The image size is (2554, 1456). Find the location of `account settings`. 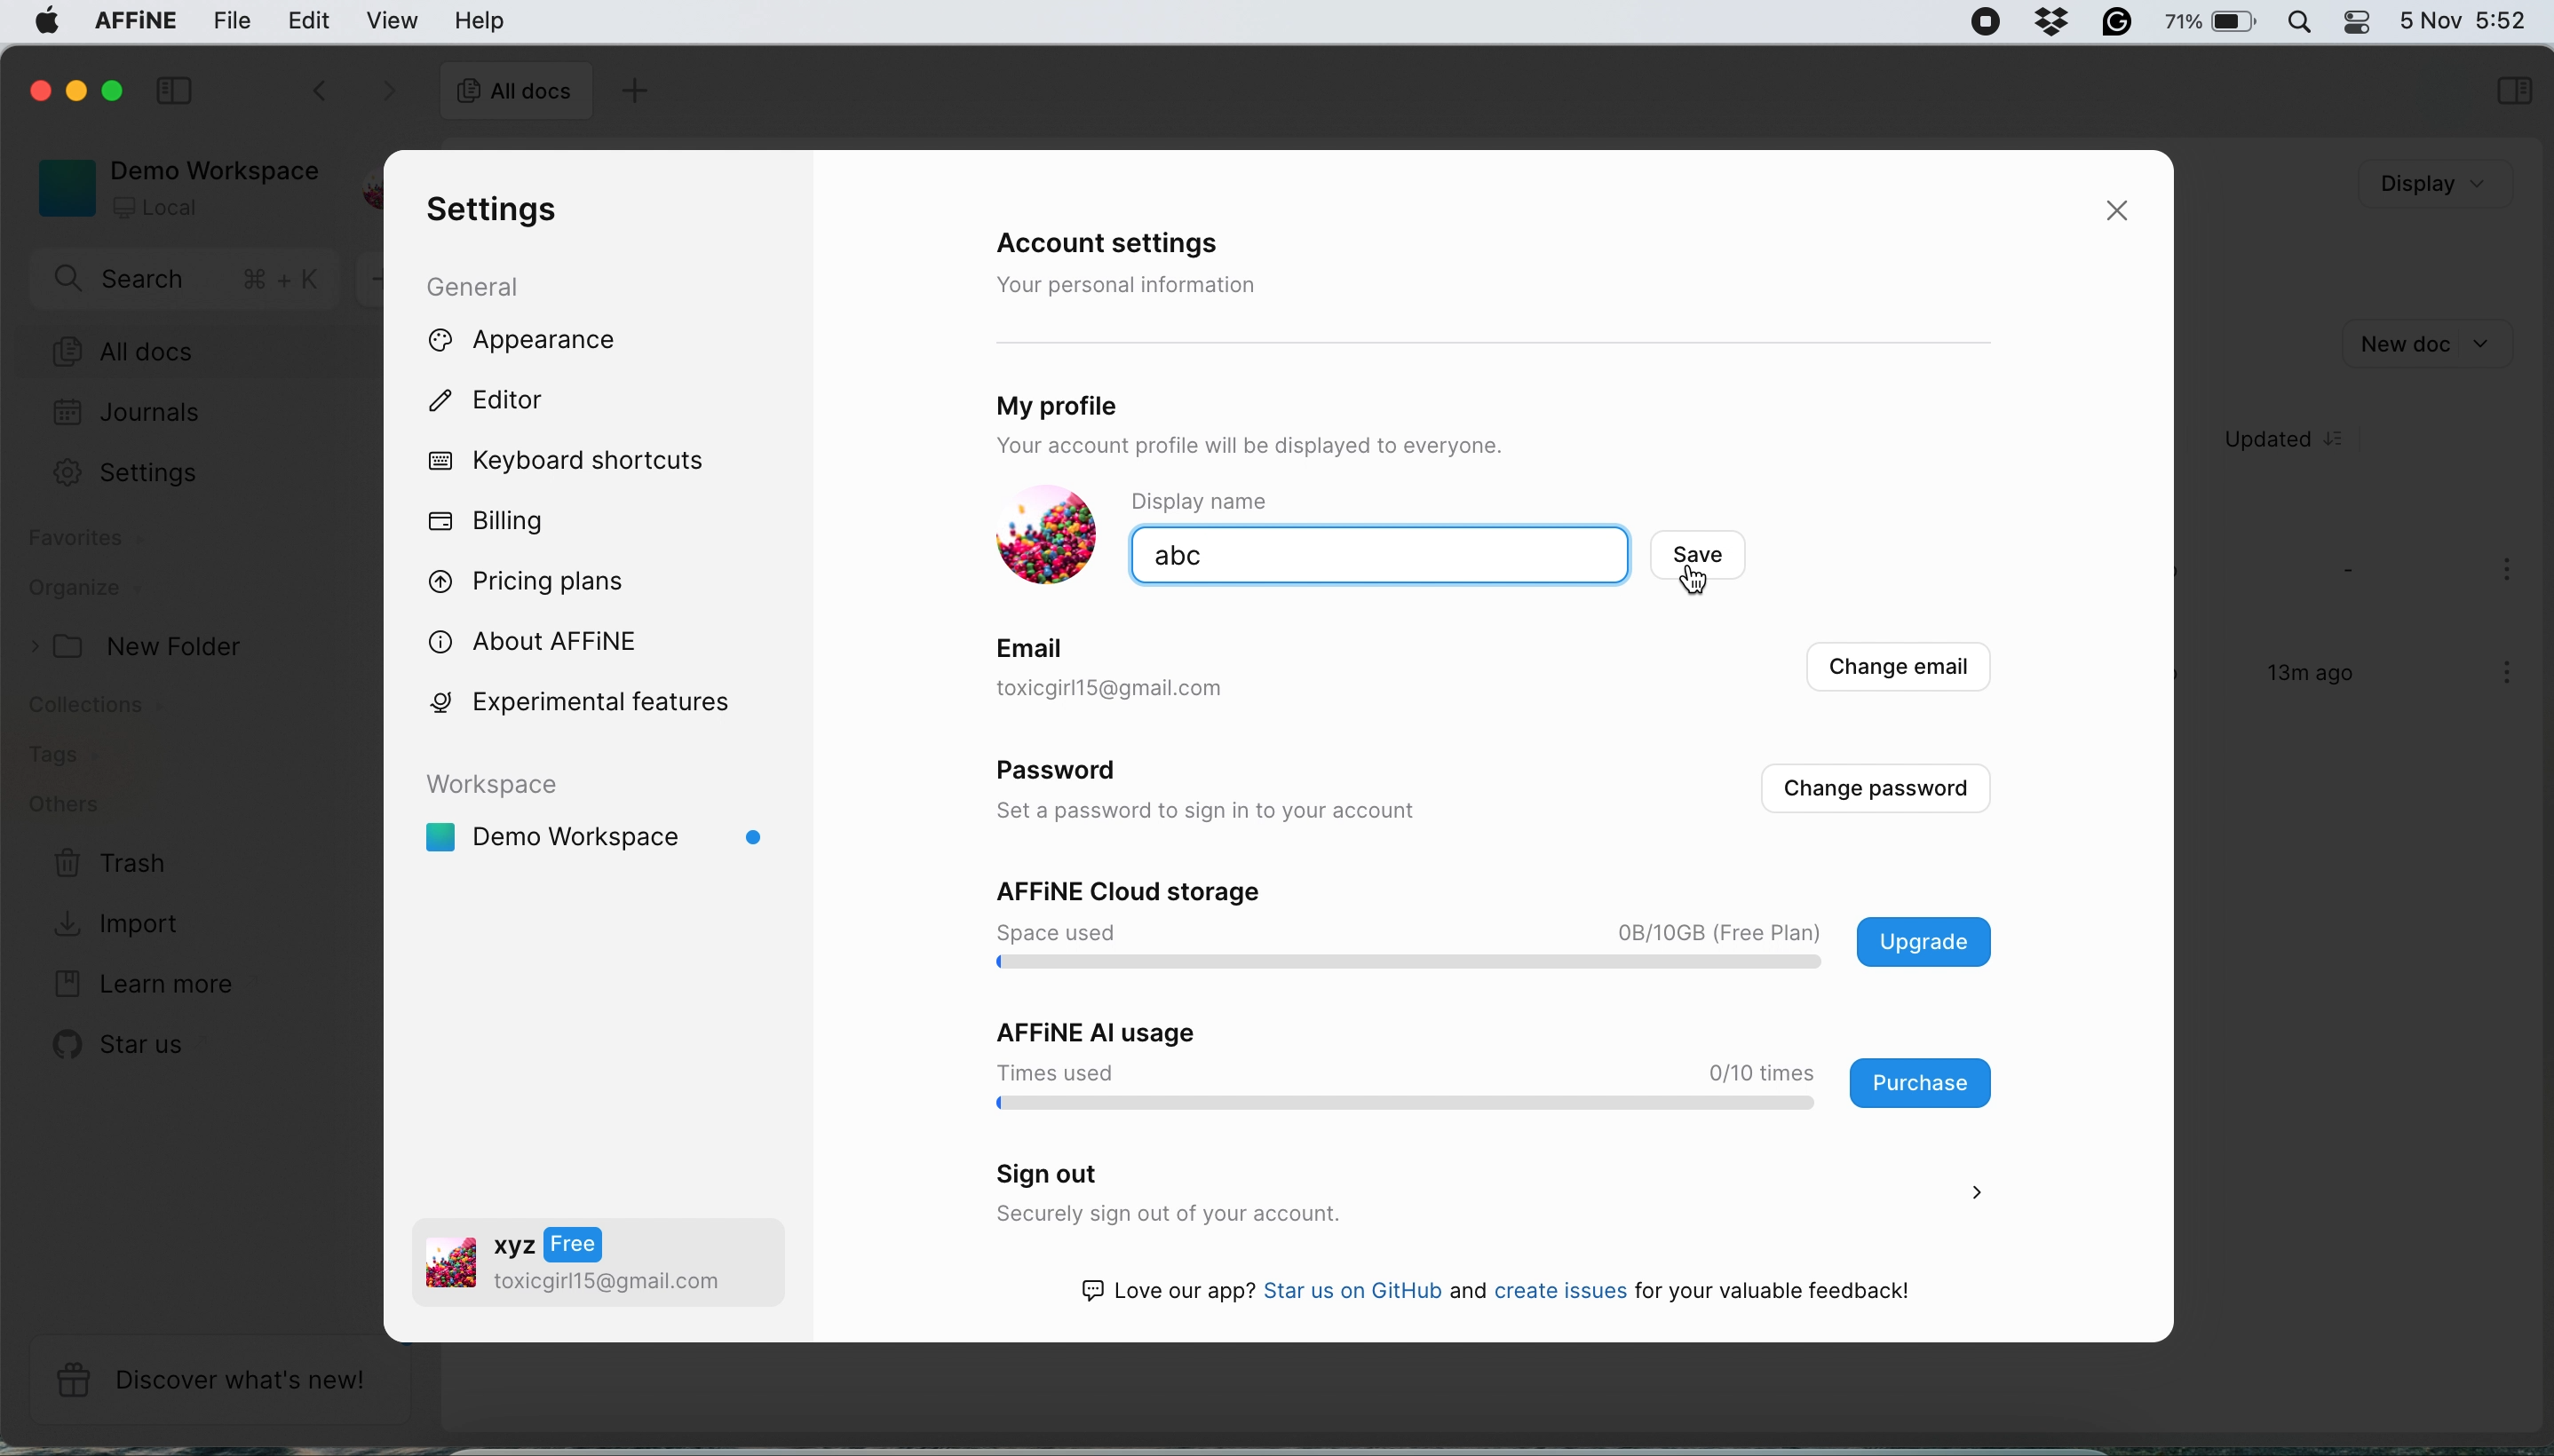

account settings is located at coordinates (1123, 245).